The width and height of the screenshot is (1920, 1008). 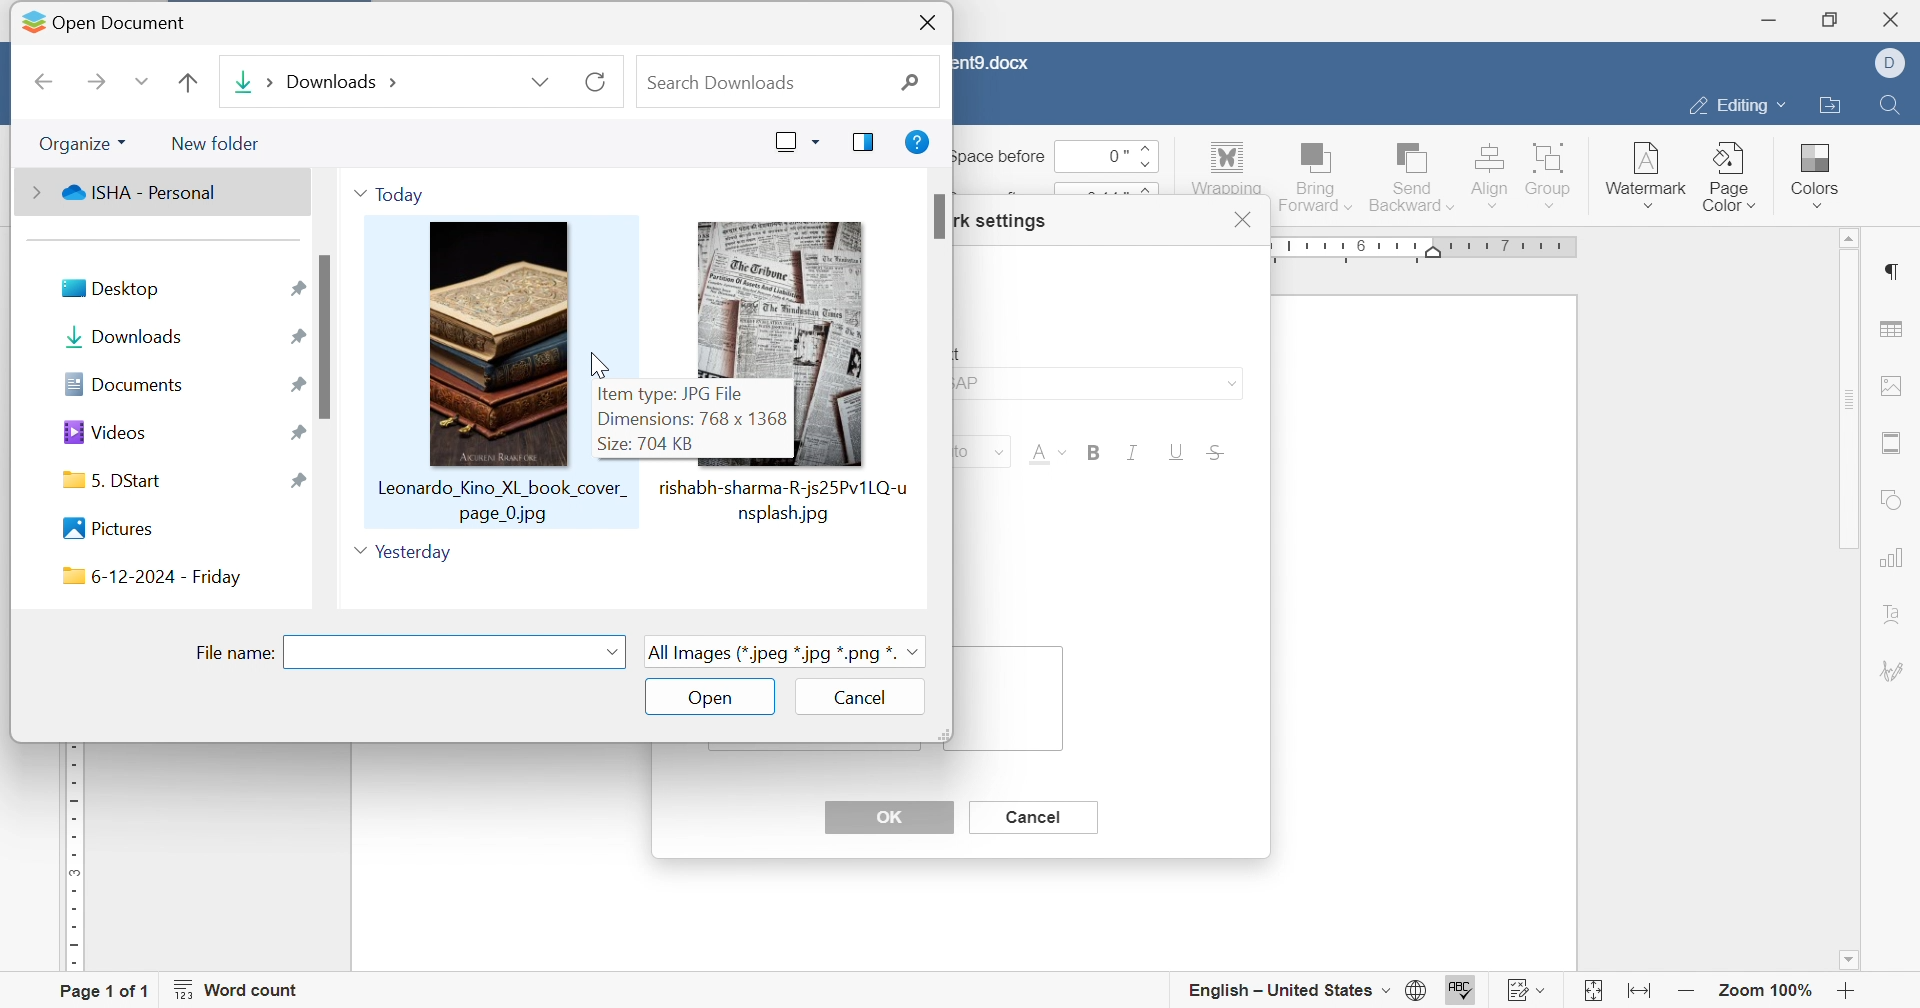 I want to click on zoom 100%, so click(x=1768, y=994).